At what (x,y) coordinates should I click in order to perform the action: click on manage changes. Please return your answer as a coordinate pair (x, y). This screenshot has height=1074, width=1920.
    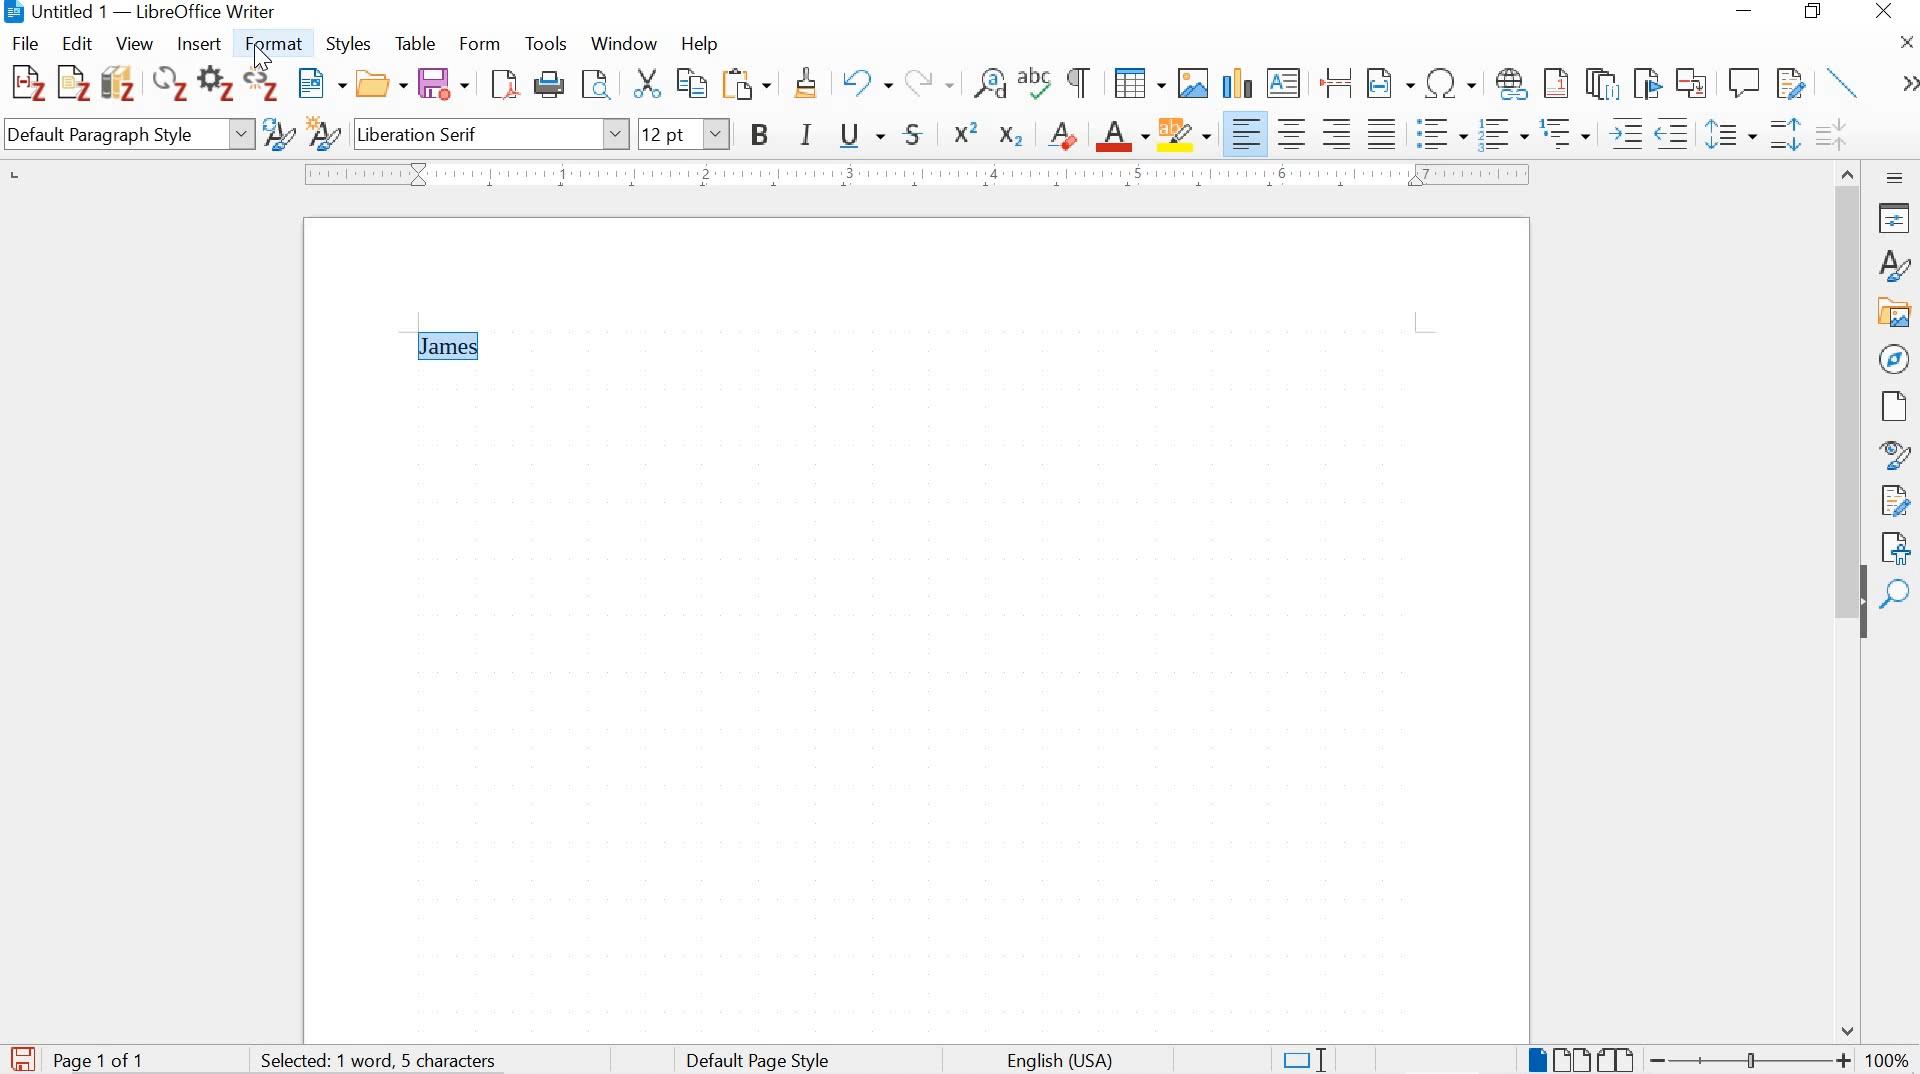
    Looking at the image, I should click on (1895, 503).